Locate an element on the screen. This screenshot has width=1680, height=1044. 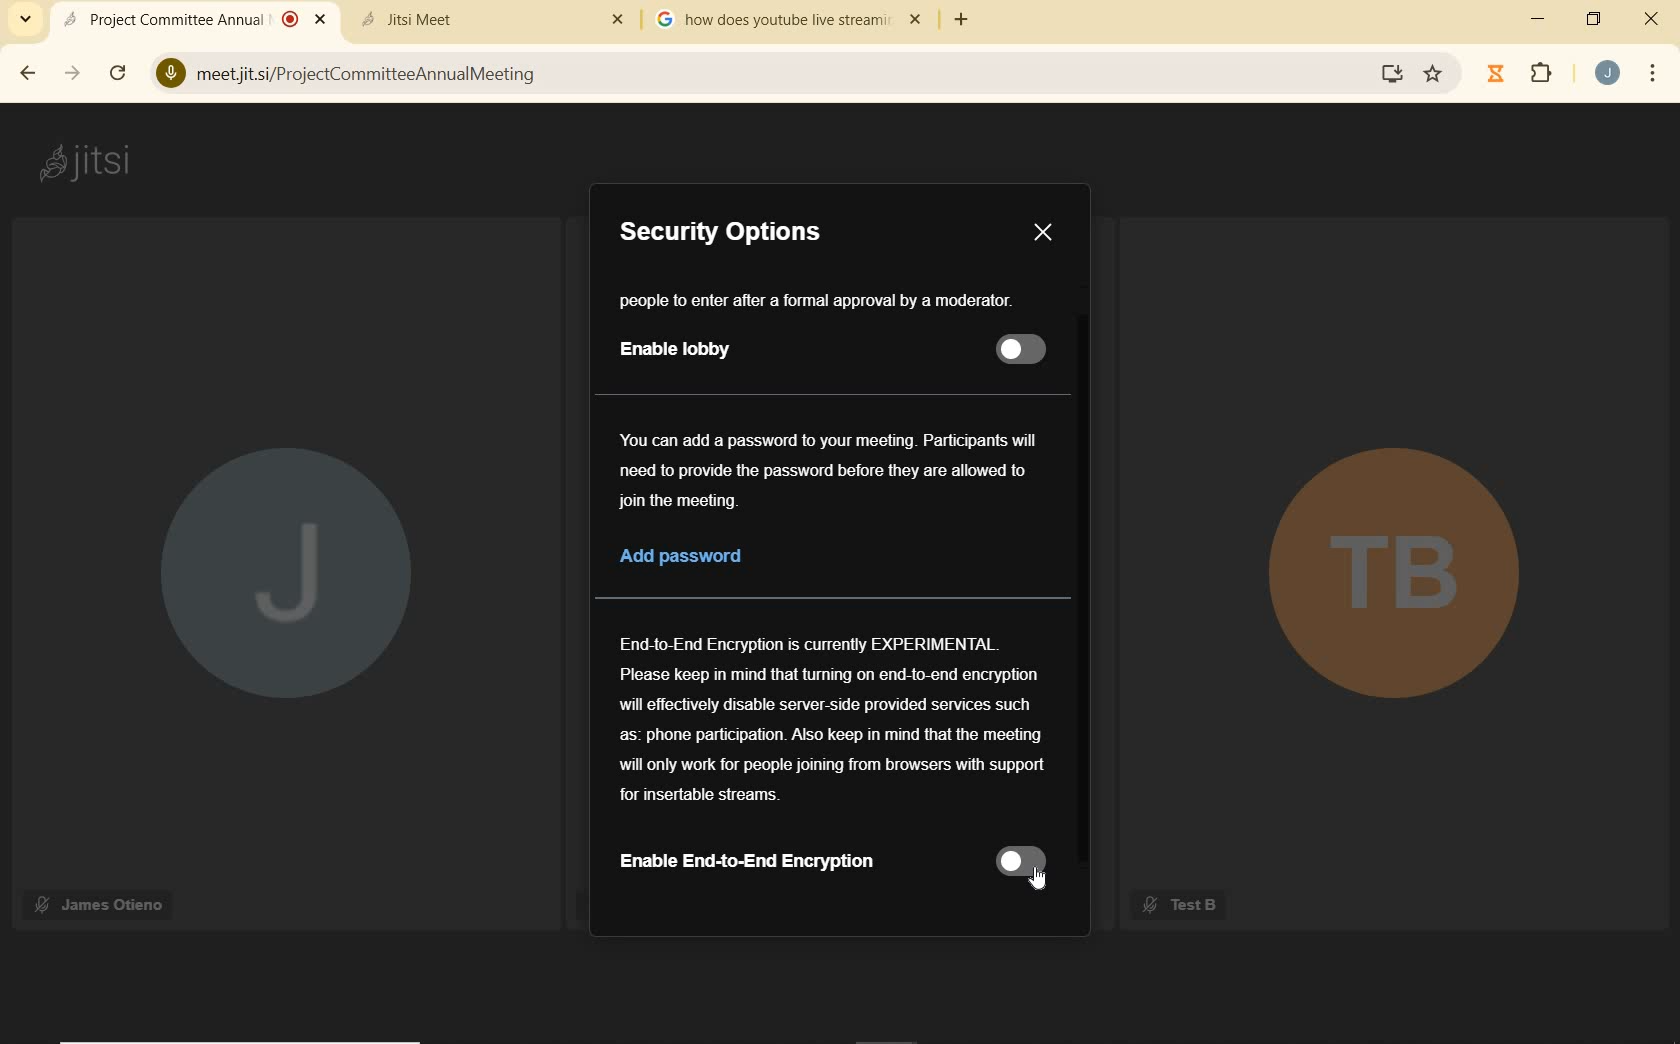
RESTORE DOWN is located at coordinates (1593, 19).